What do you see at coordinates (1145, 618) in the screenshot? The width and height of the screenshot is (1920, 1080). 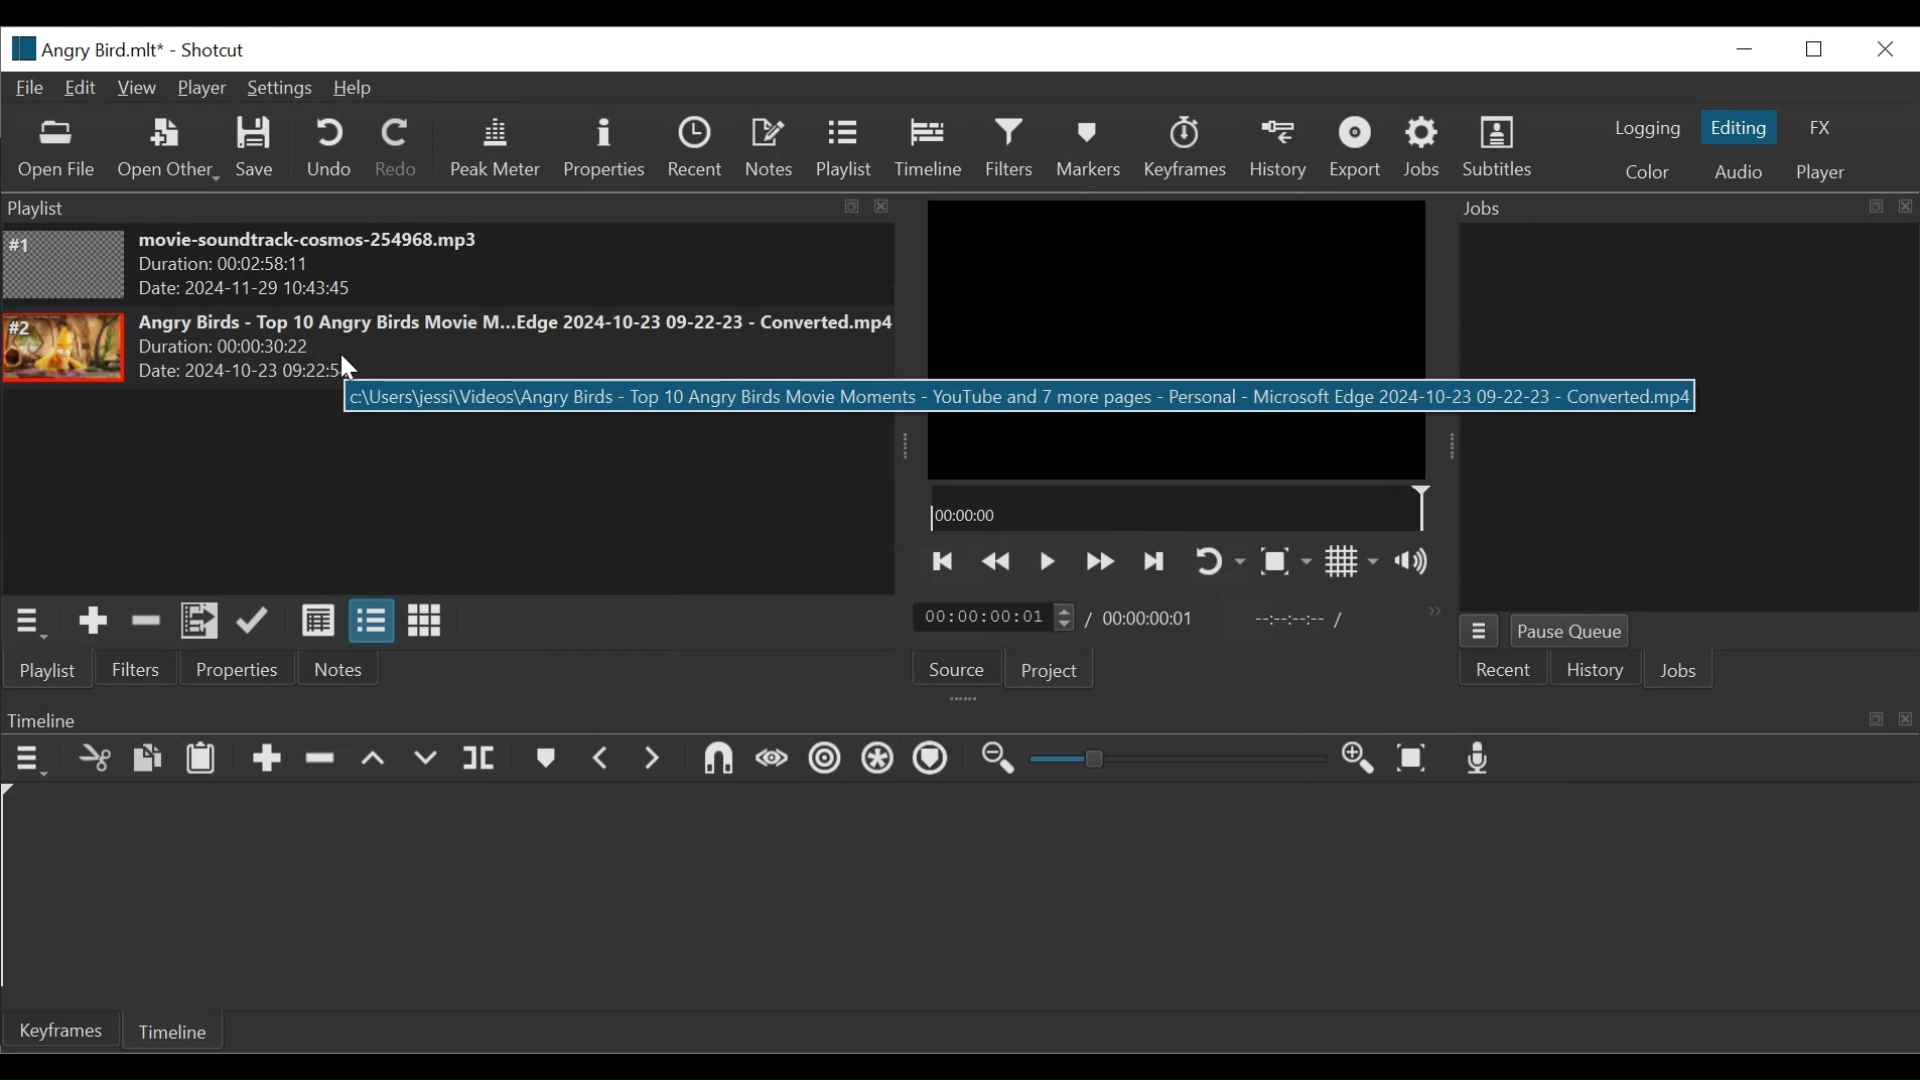 I see `00:00:00:01 (Total Duration)` at bounding box center [1145, 618].